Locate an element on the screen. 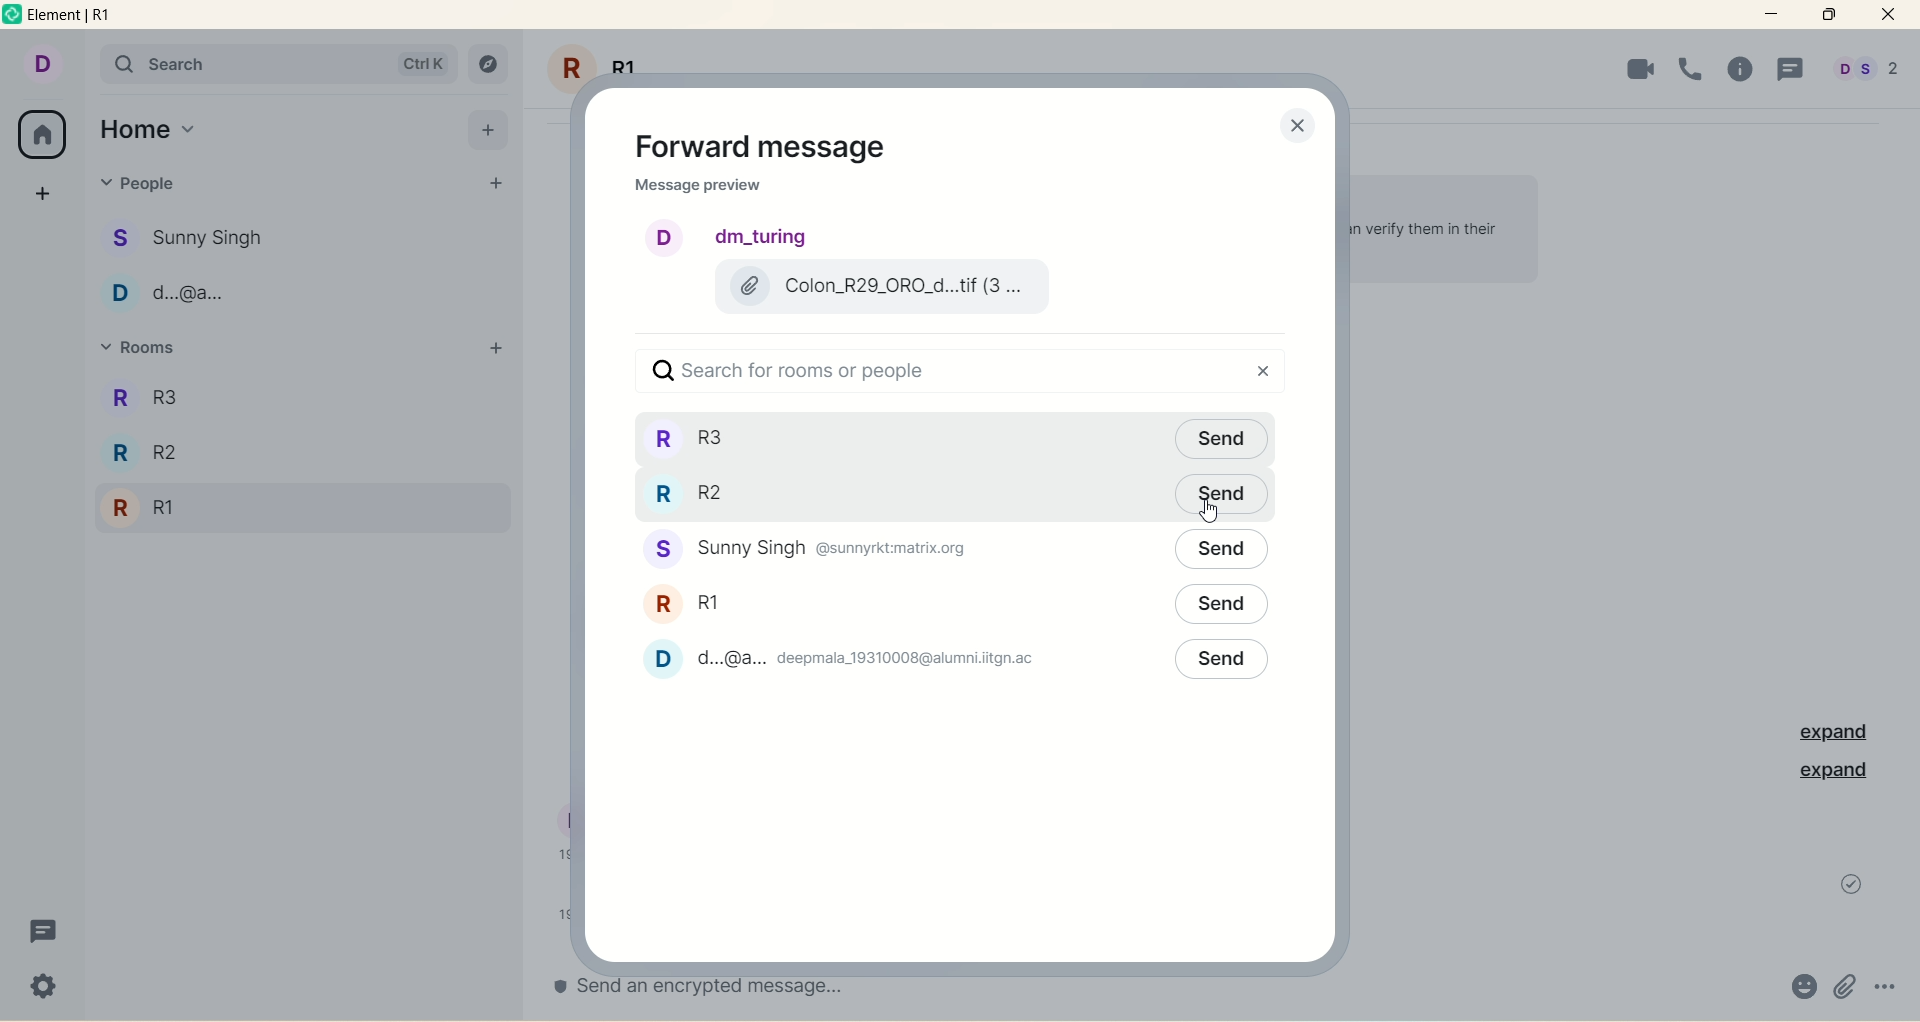 Image resolution: width=1920 pixels, height=1022 pixels. room is located at coordinates (686, 600).